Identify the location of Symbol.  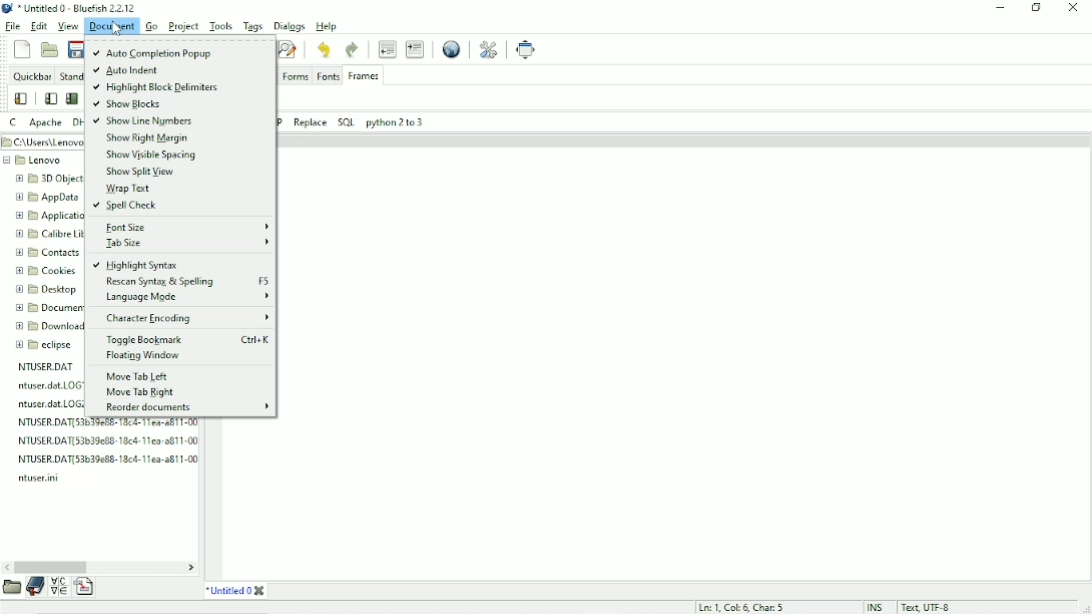
(59, 587).